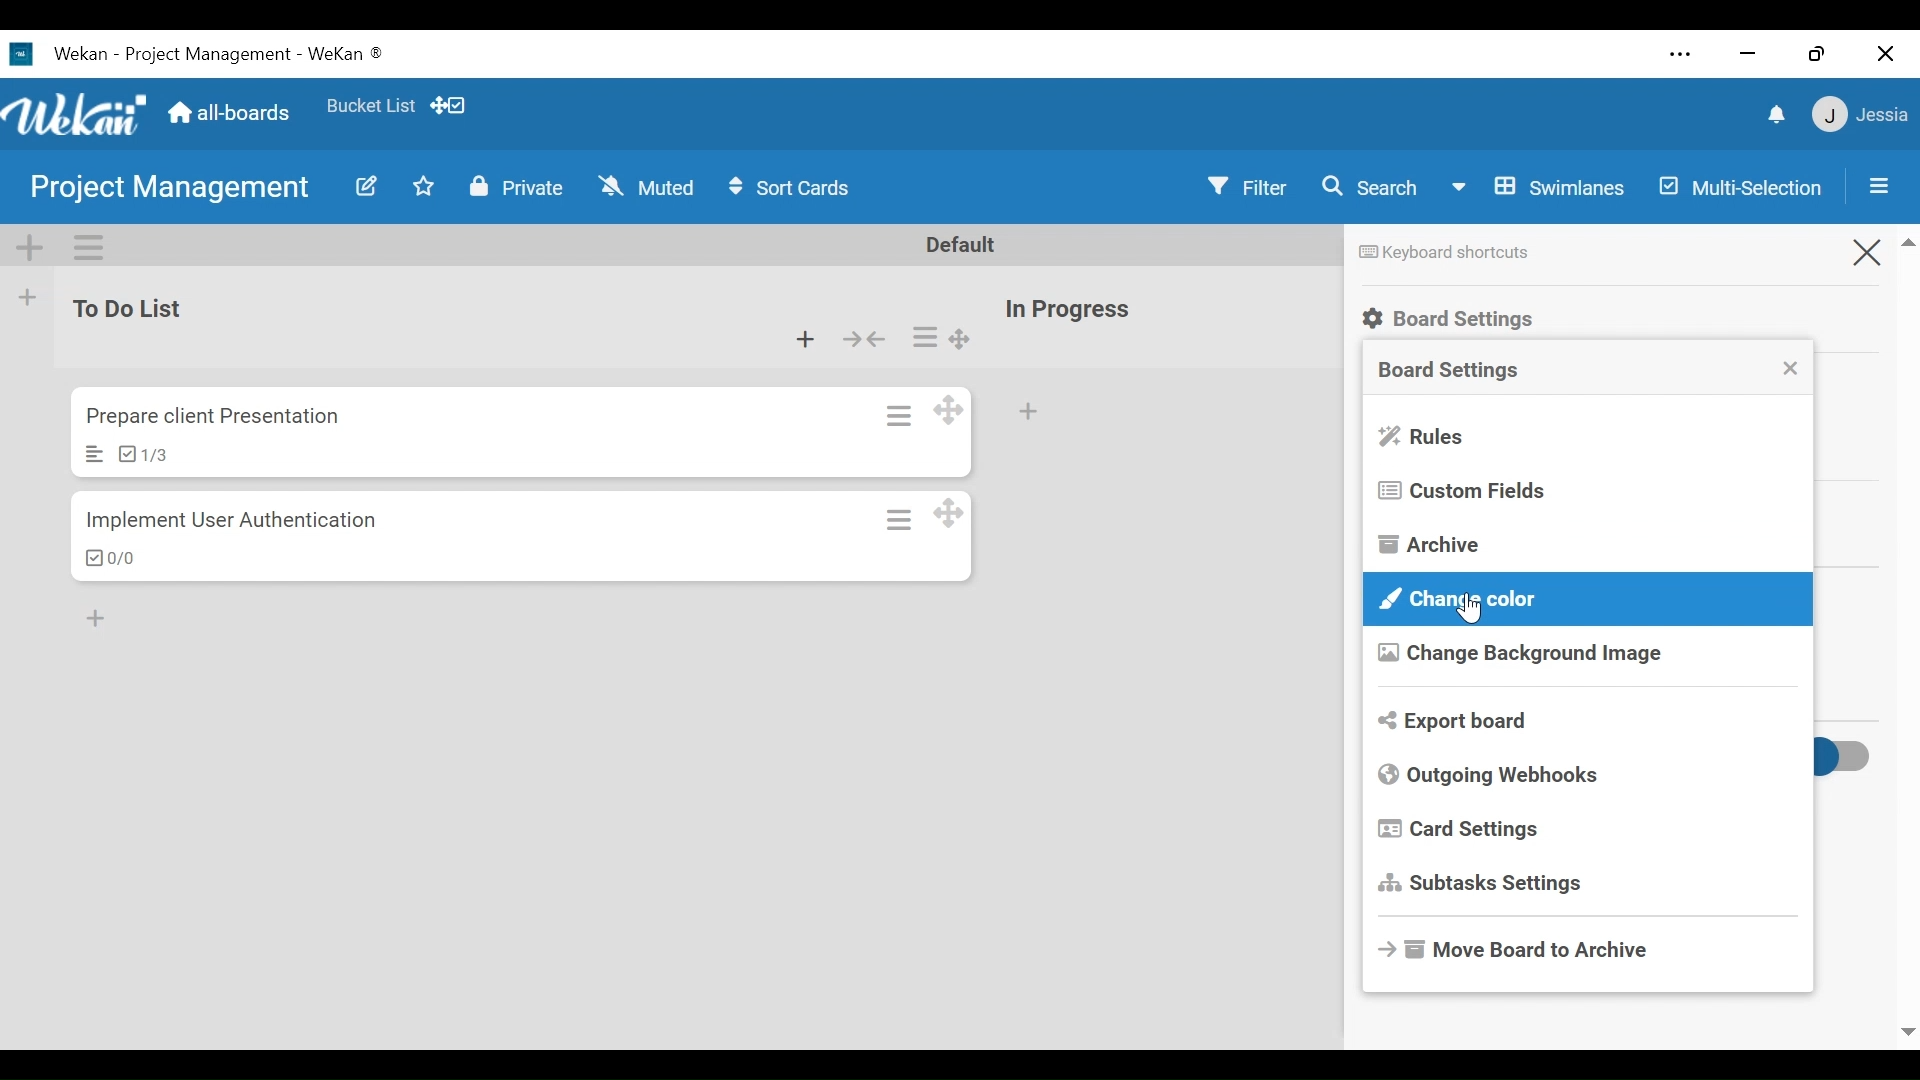 Image resolution: width=1920 pixels, height=1080 pixels. What do you see at coordinates (109, 559) in the screenshot?
I see `Checklist` at bounding box center [109, 559].